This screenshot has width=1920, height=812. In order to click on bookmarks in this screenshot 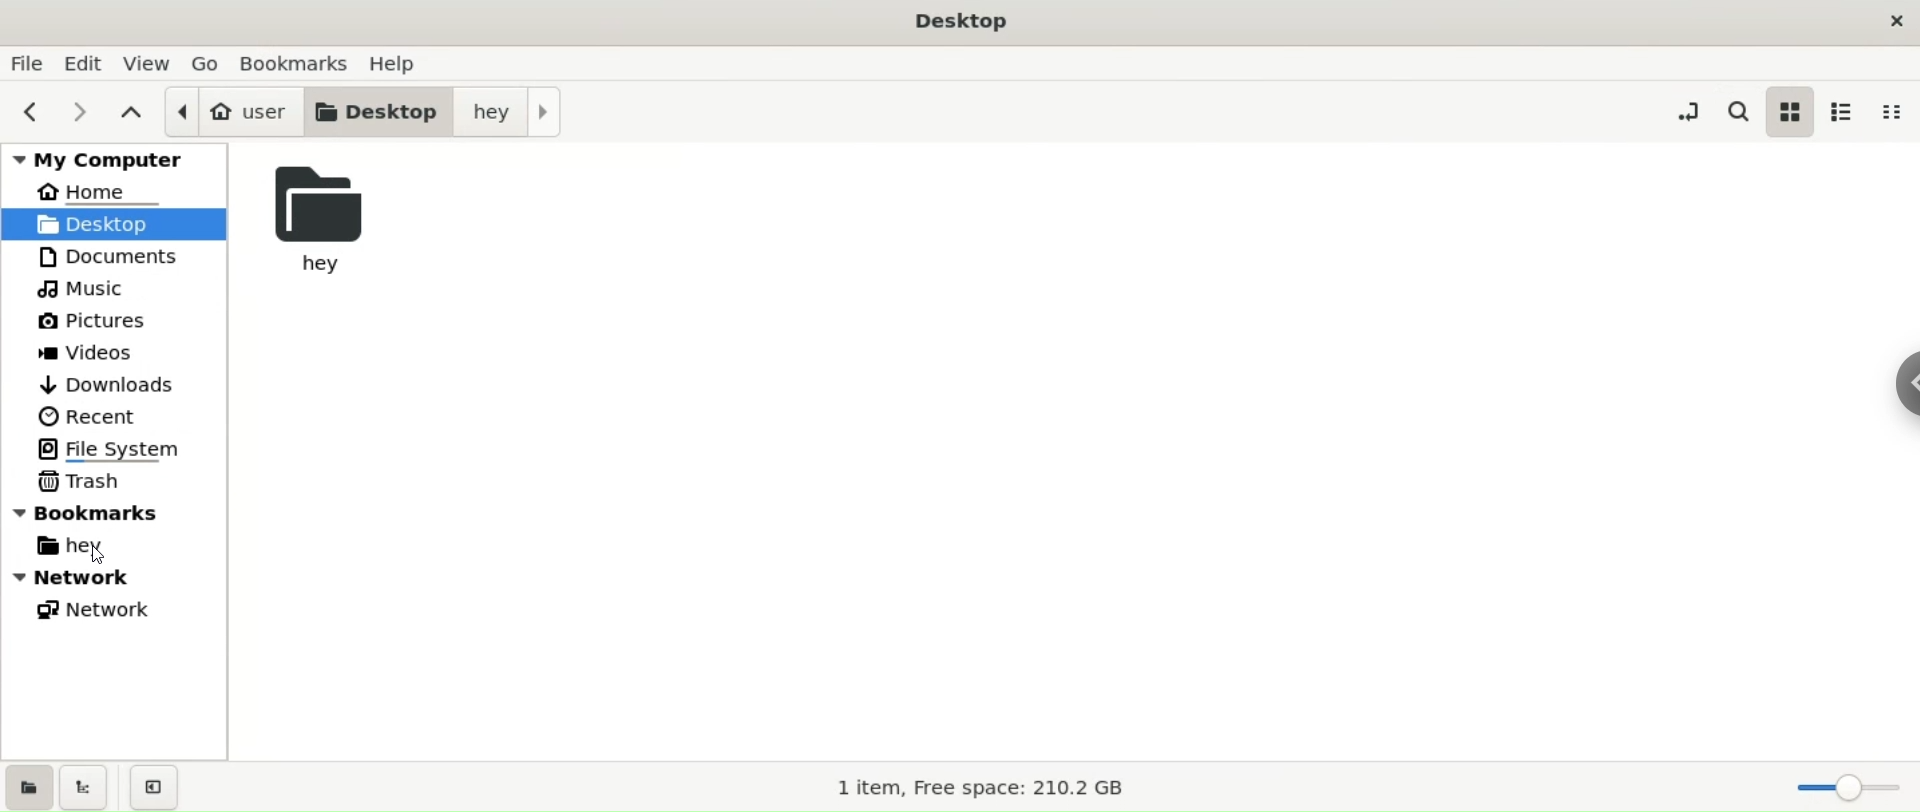, I will do `click(292, 63)`.